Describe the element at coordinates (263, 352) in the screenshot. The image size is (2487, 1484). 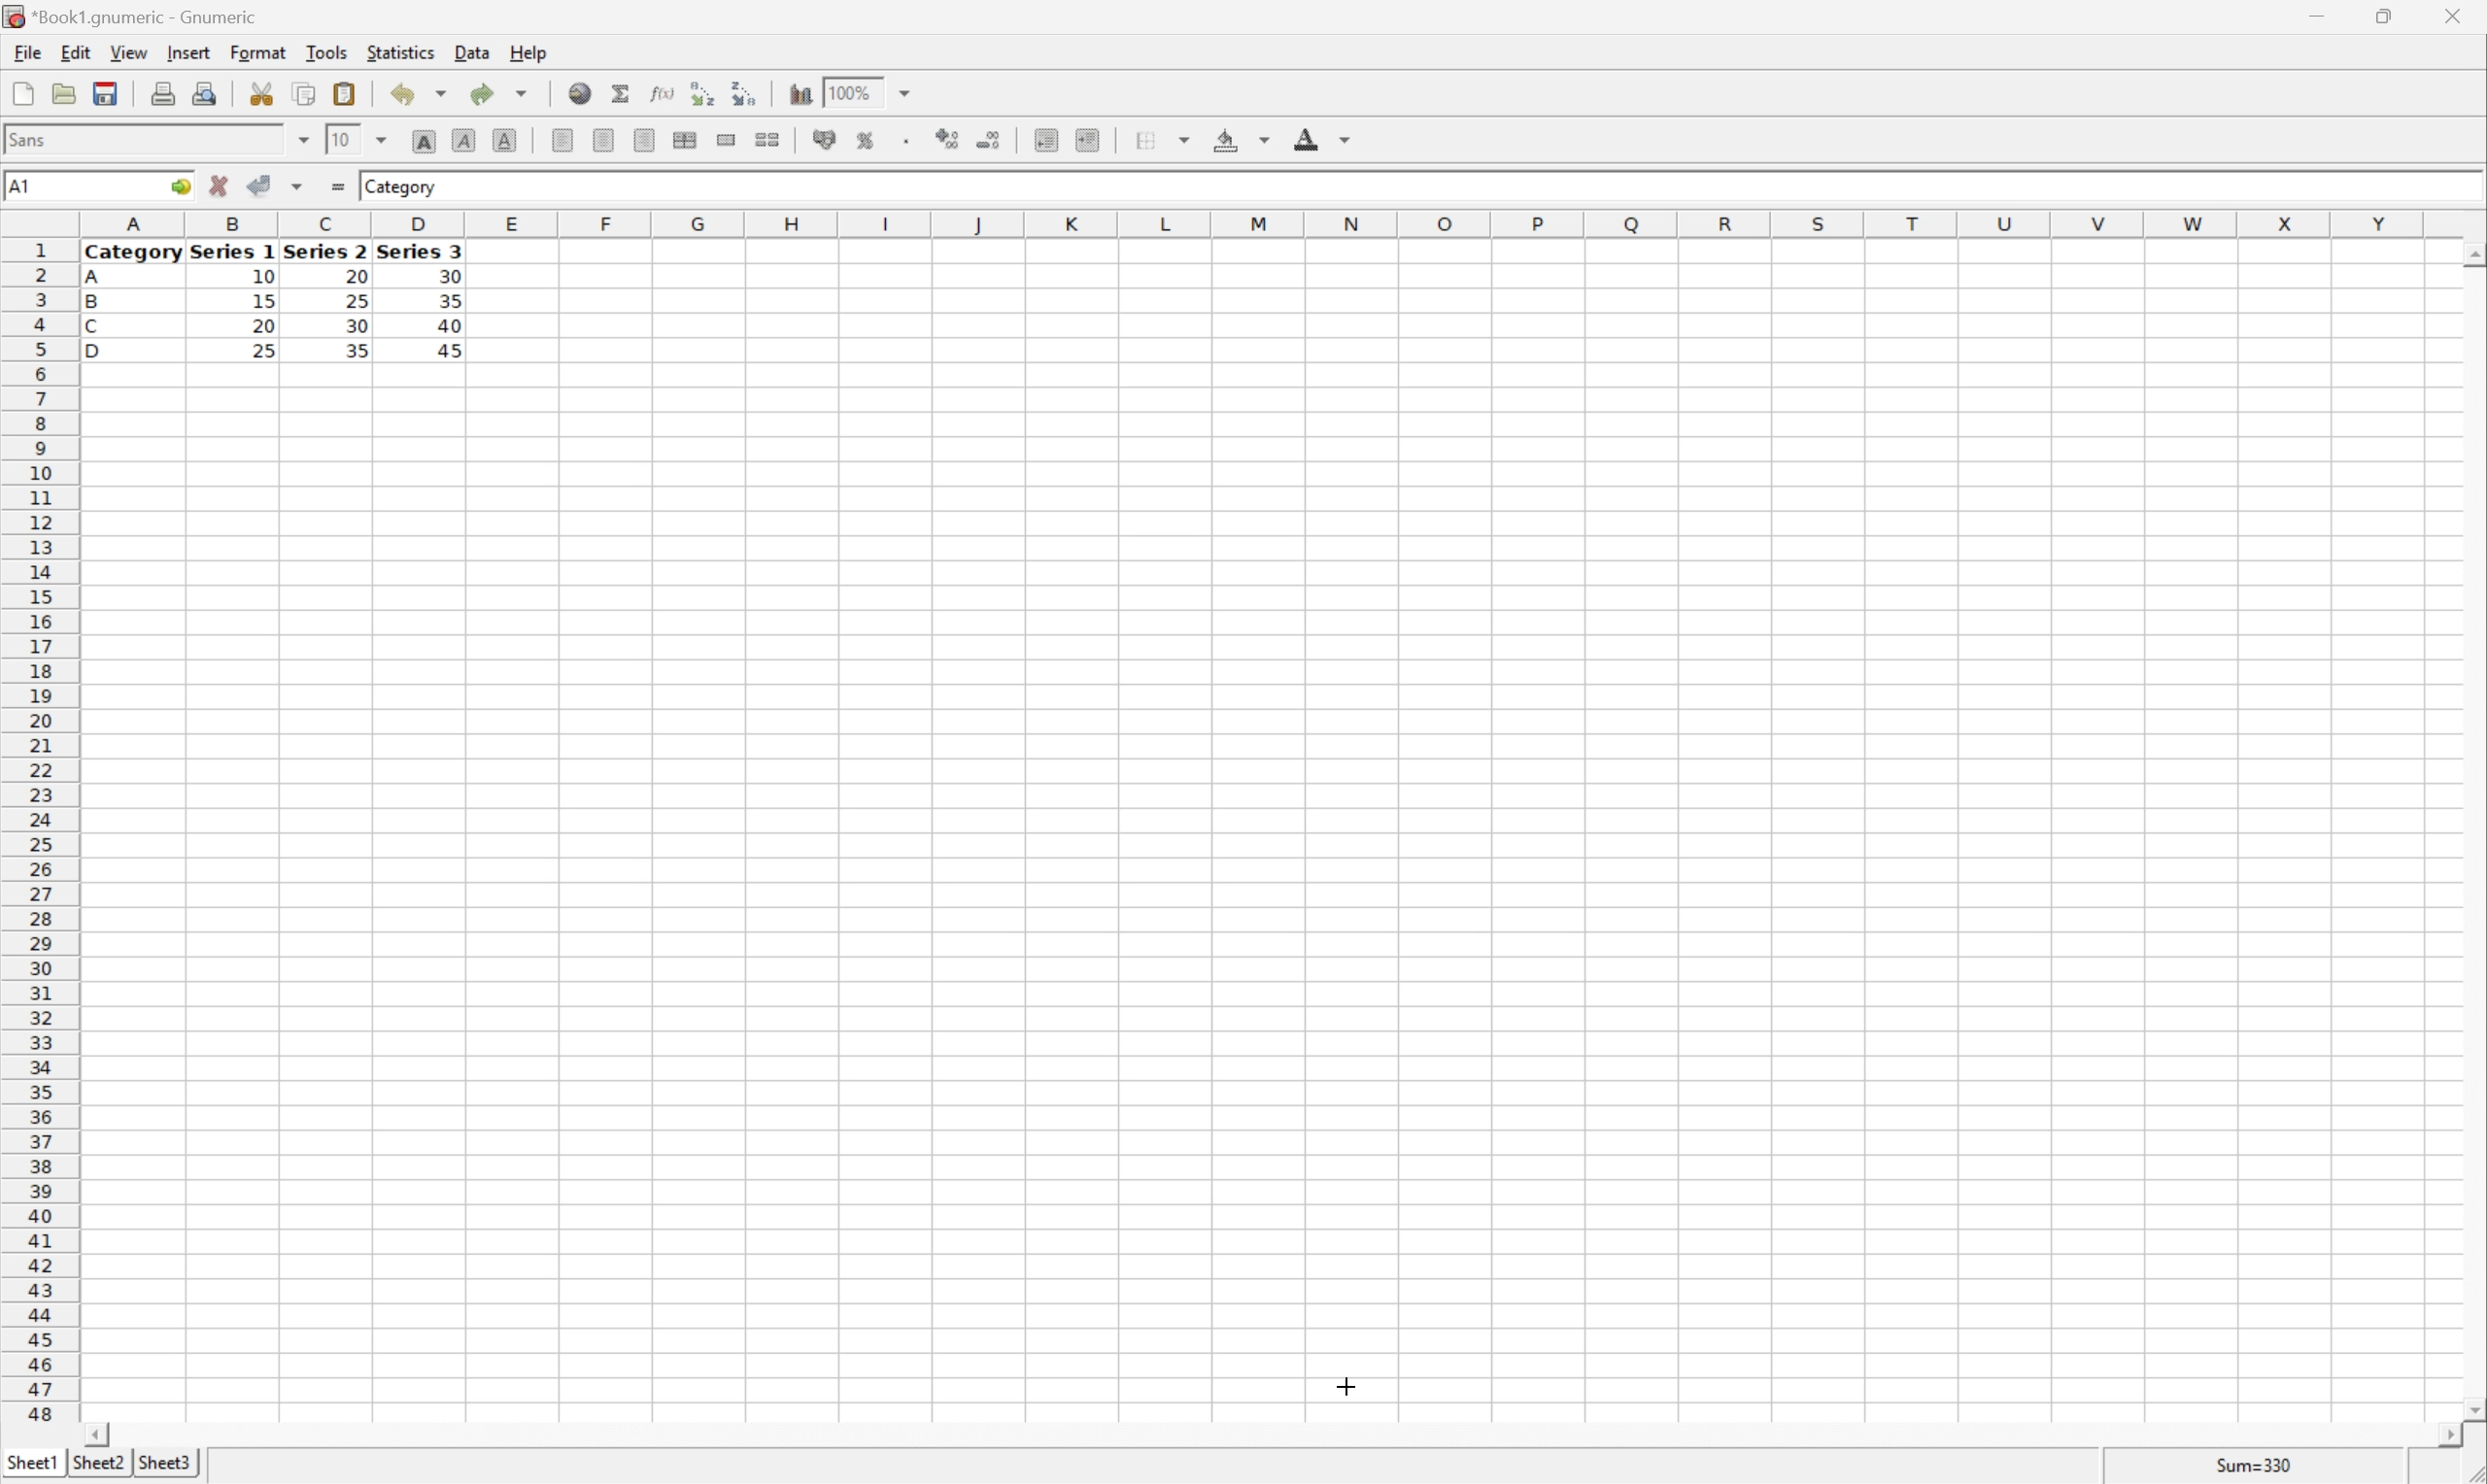
I see `25` at that location.